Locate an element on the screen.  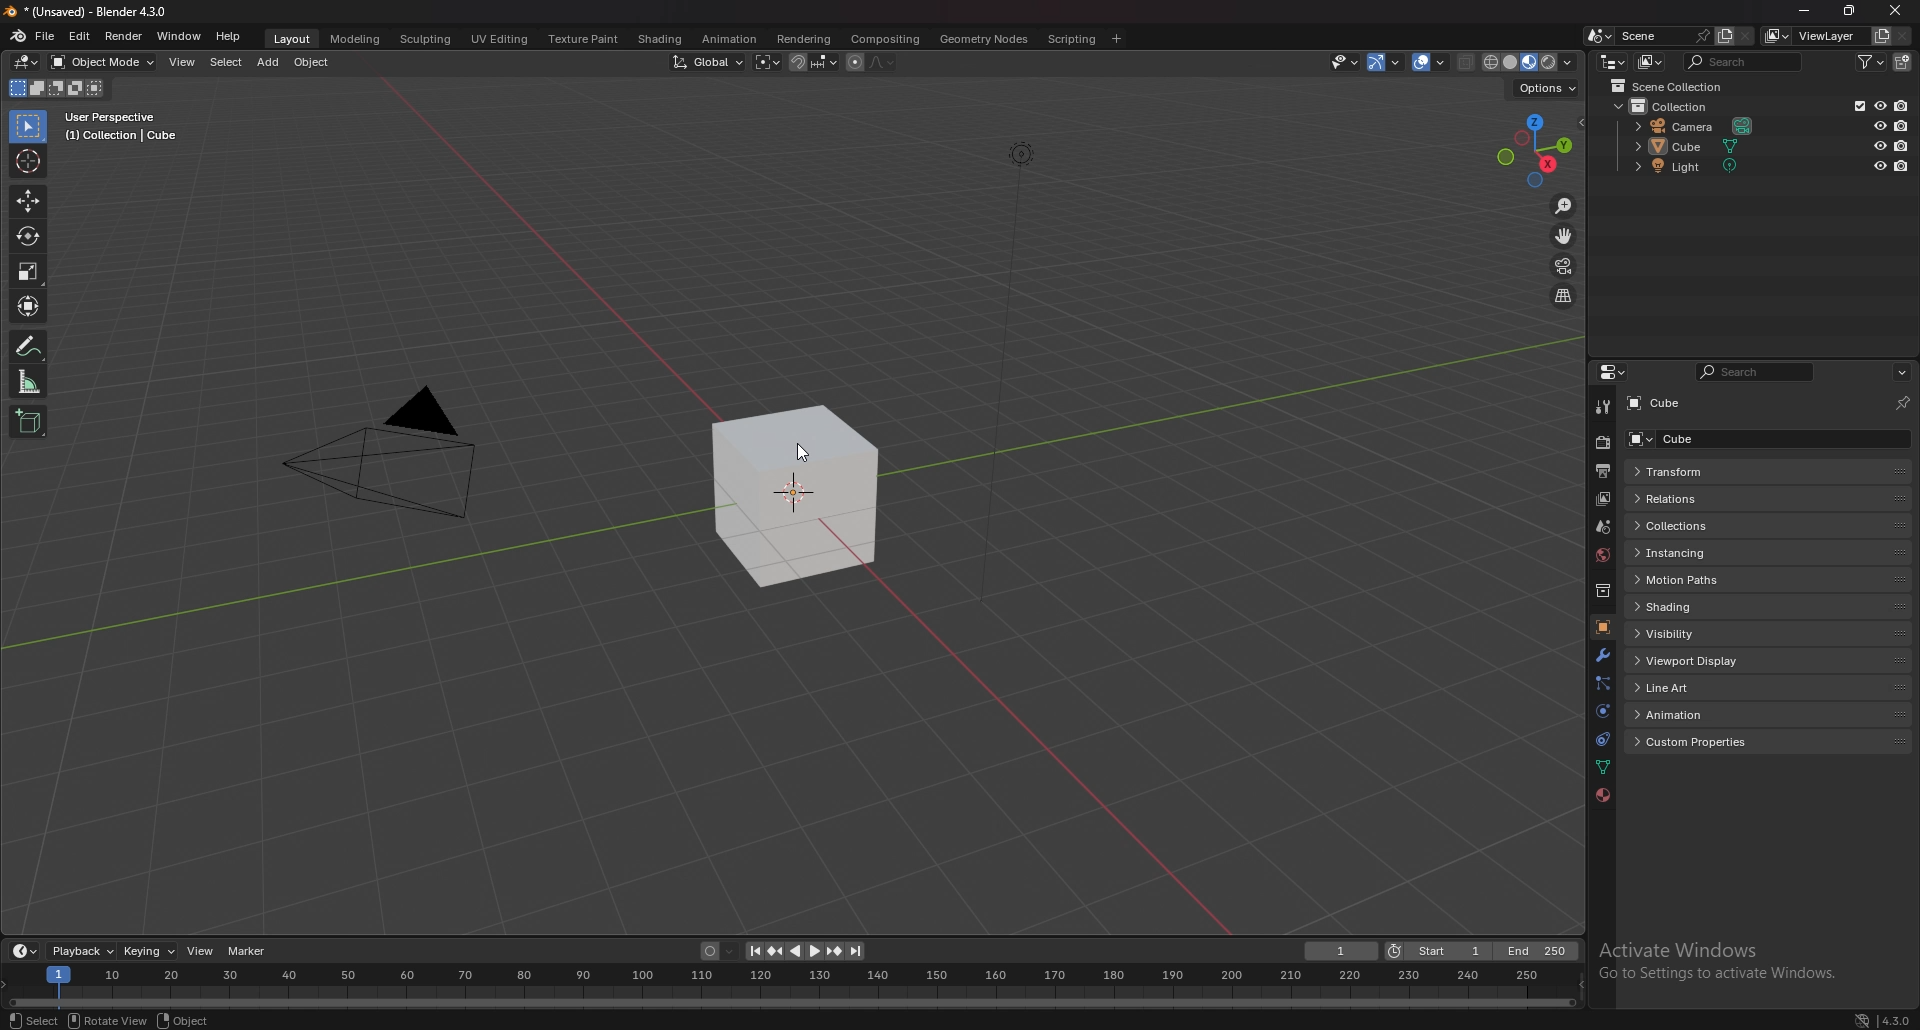
custom properties is located at coordinates (1699, 742).